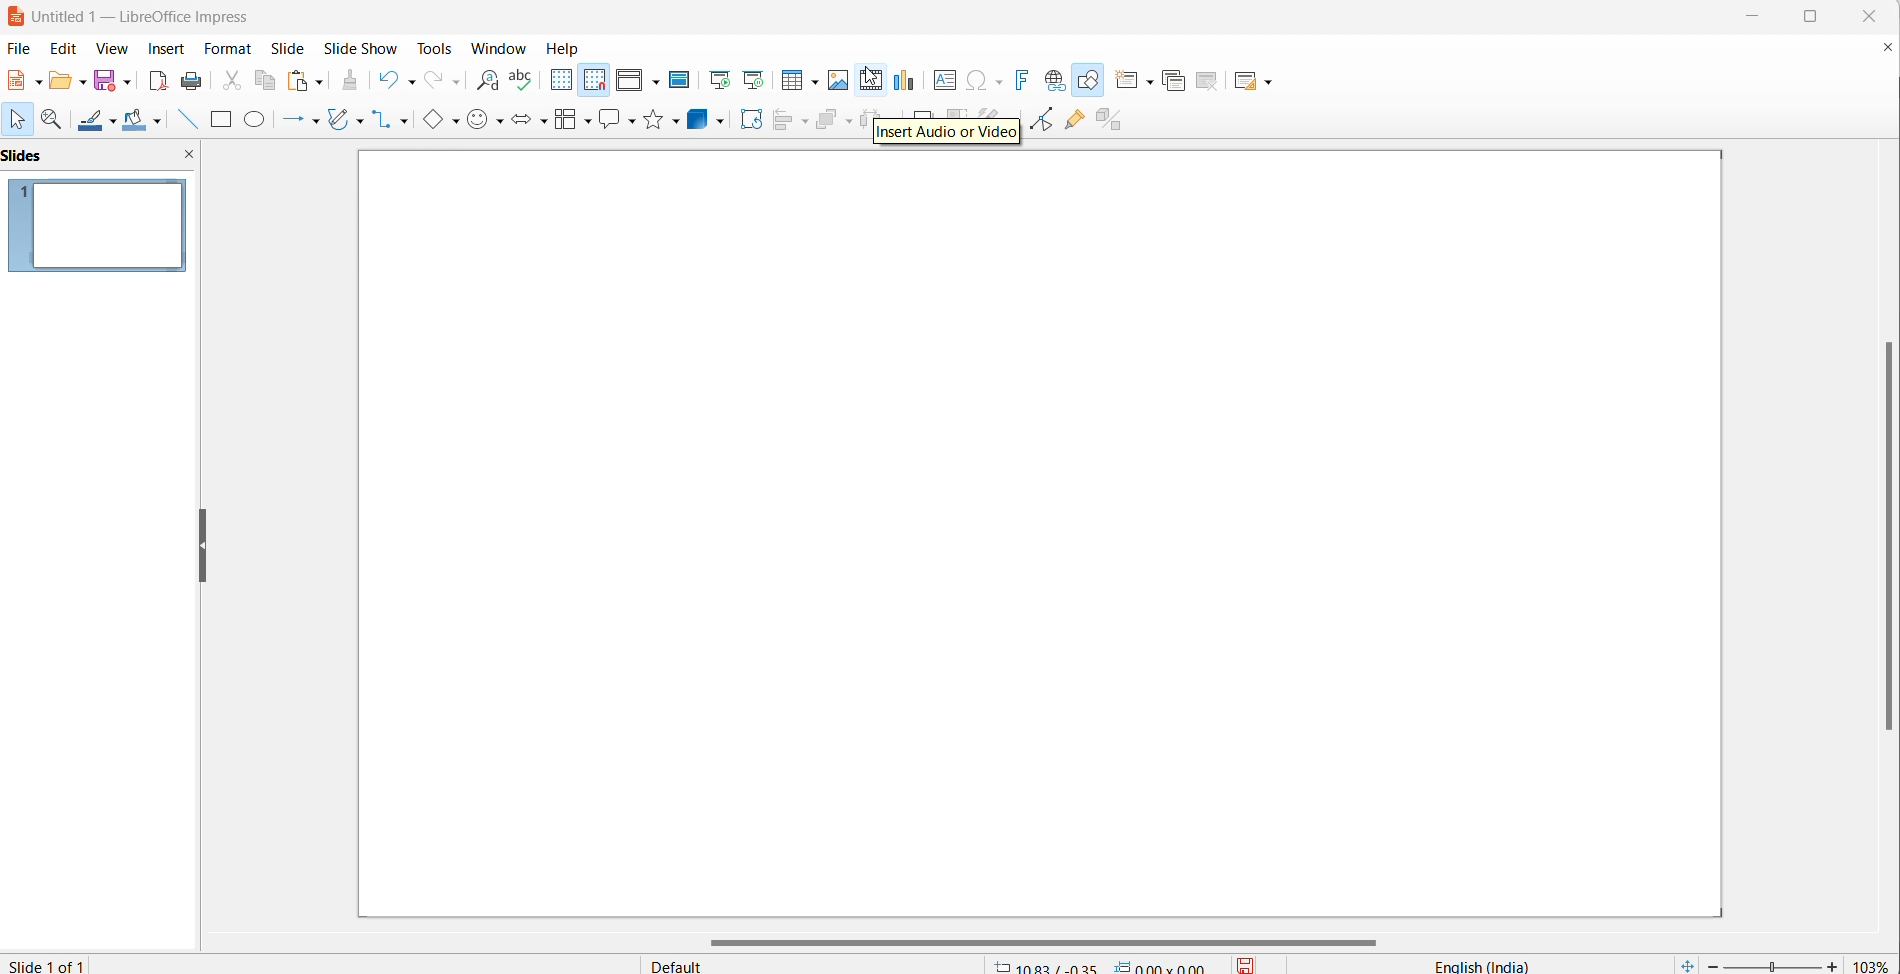 Image resolution: width=1900 pixels, height=974 pixels. What do you see at coordinates (750, 118) in the screenshot?
I see `rotate` at bounding box center [750, 118].